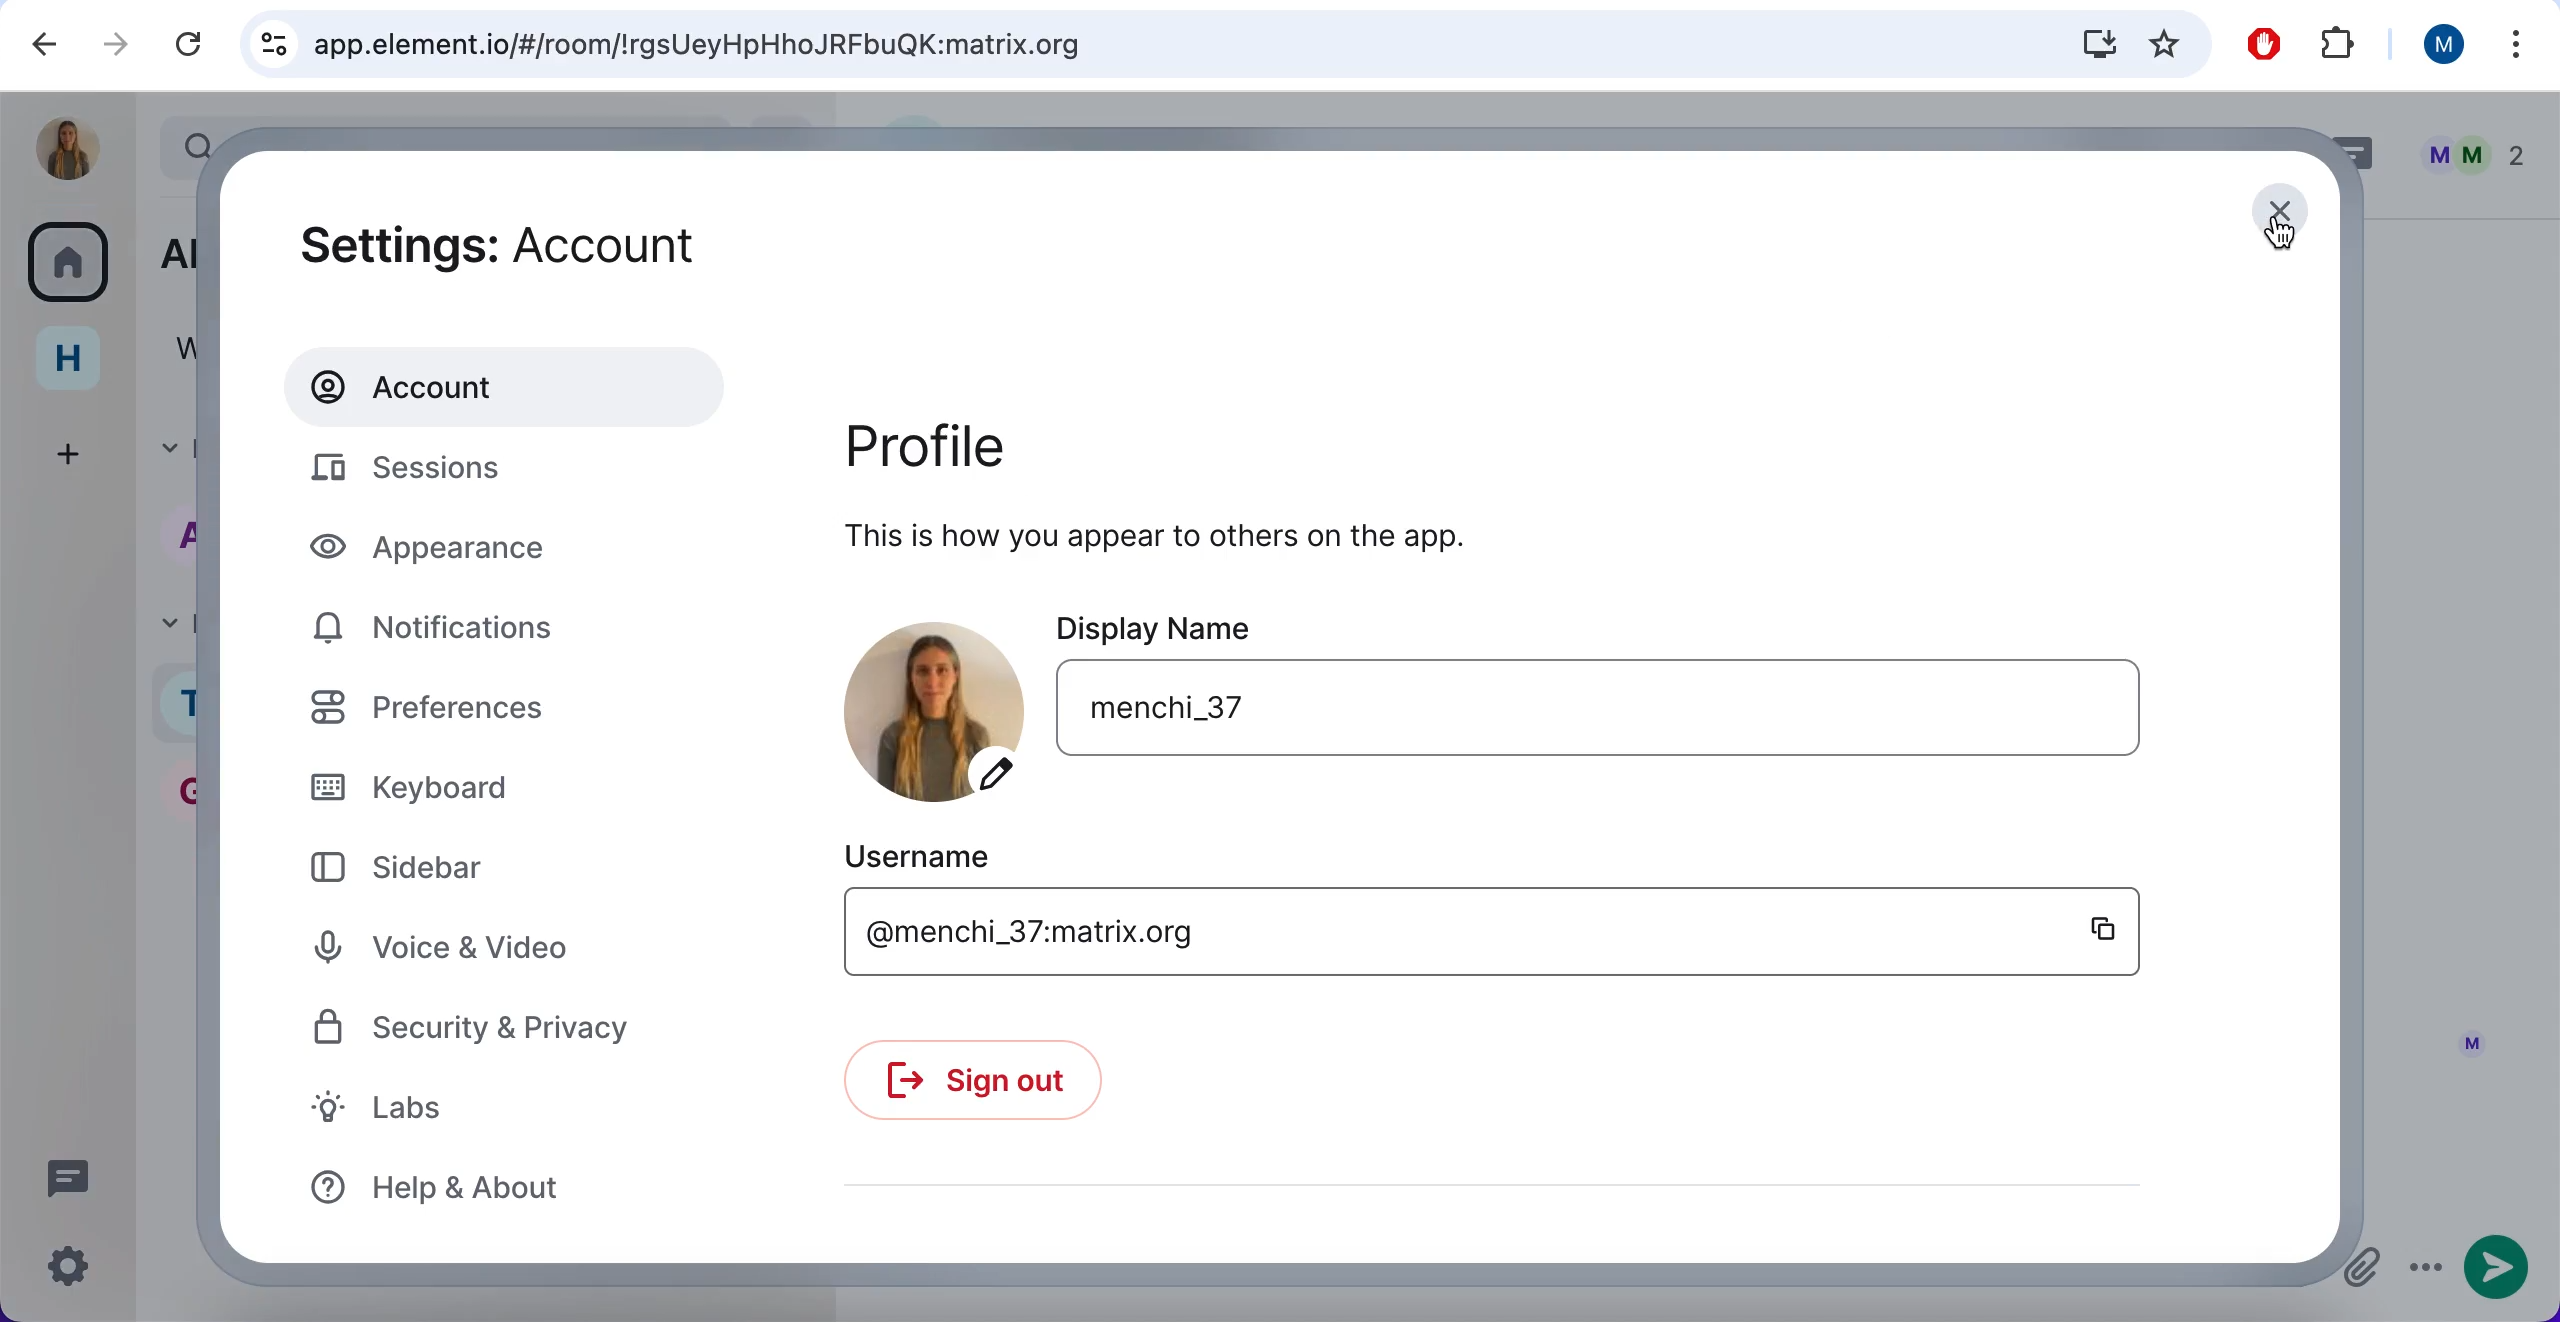 The width and height of the screenshot is (2560, 1322). I want to click on all rooms, so click(66, 269).